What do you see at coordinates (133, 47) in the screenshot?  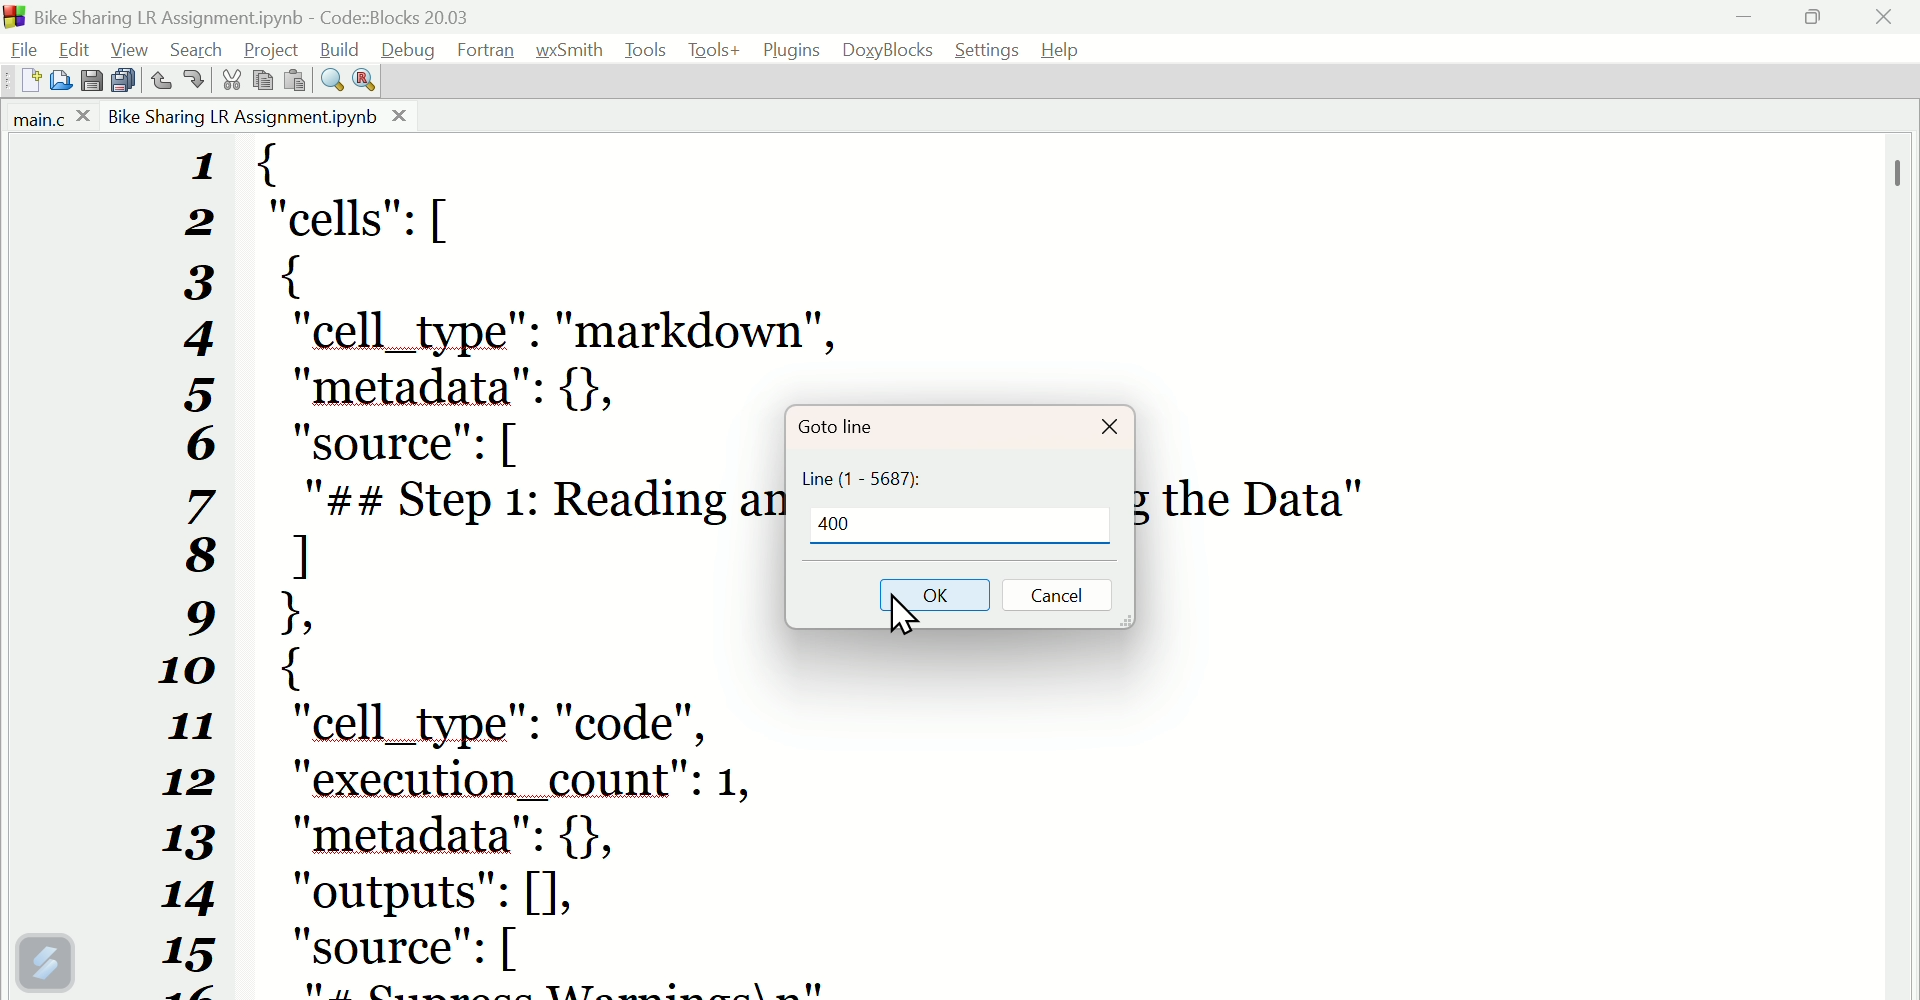 I see `View` at bounding box center [133, 47].